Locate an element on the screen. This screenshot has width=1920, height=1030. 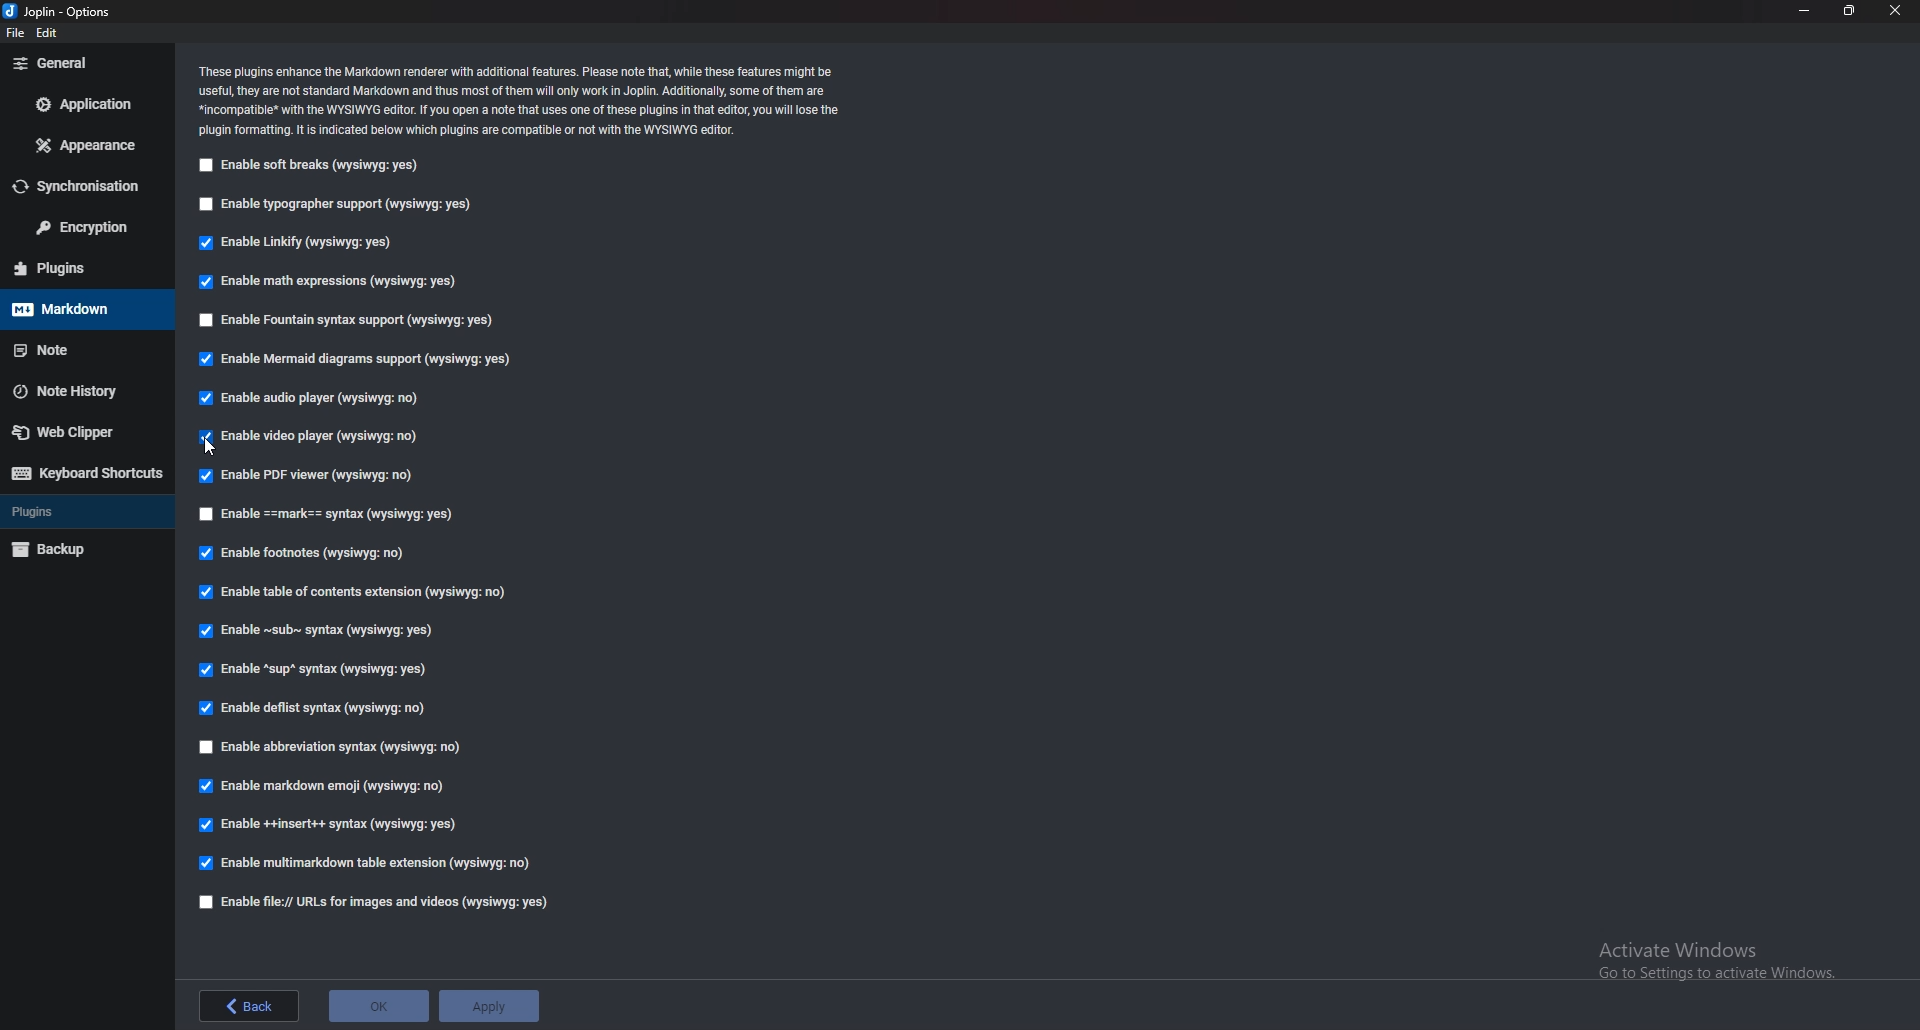
Enable video player (wysiqyg:no) is located at coordinates (312, 437).